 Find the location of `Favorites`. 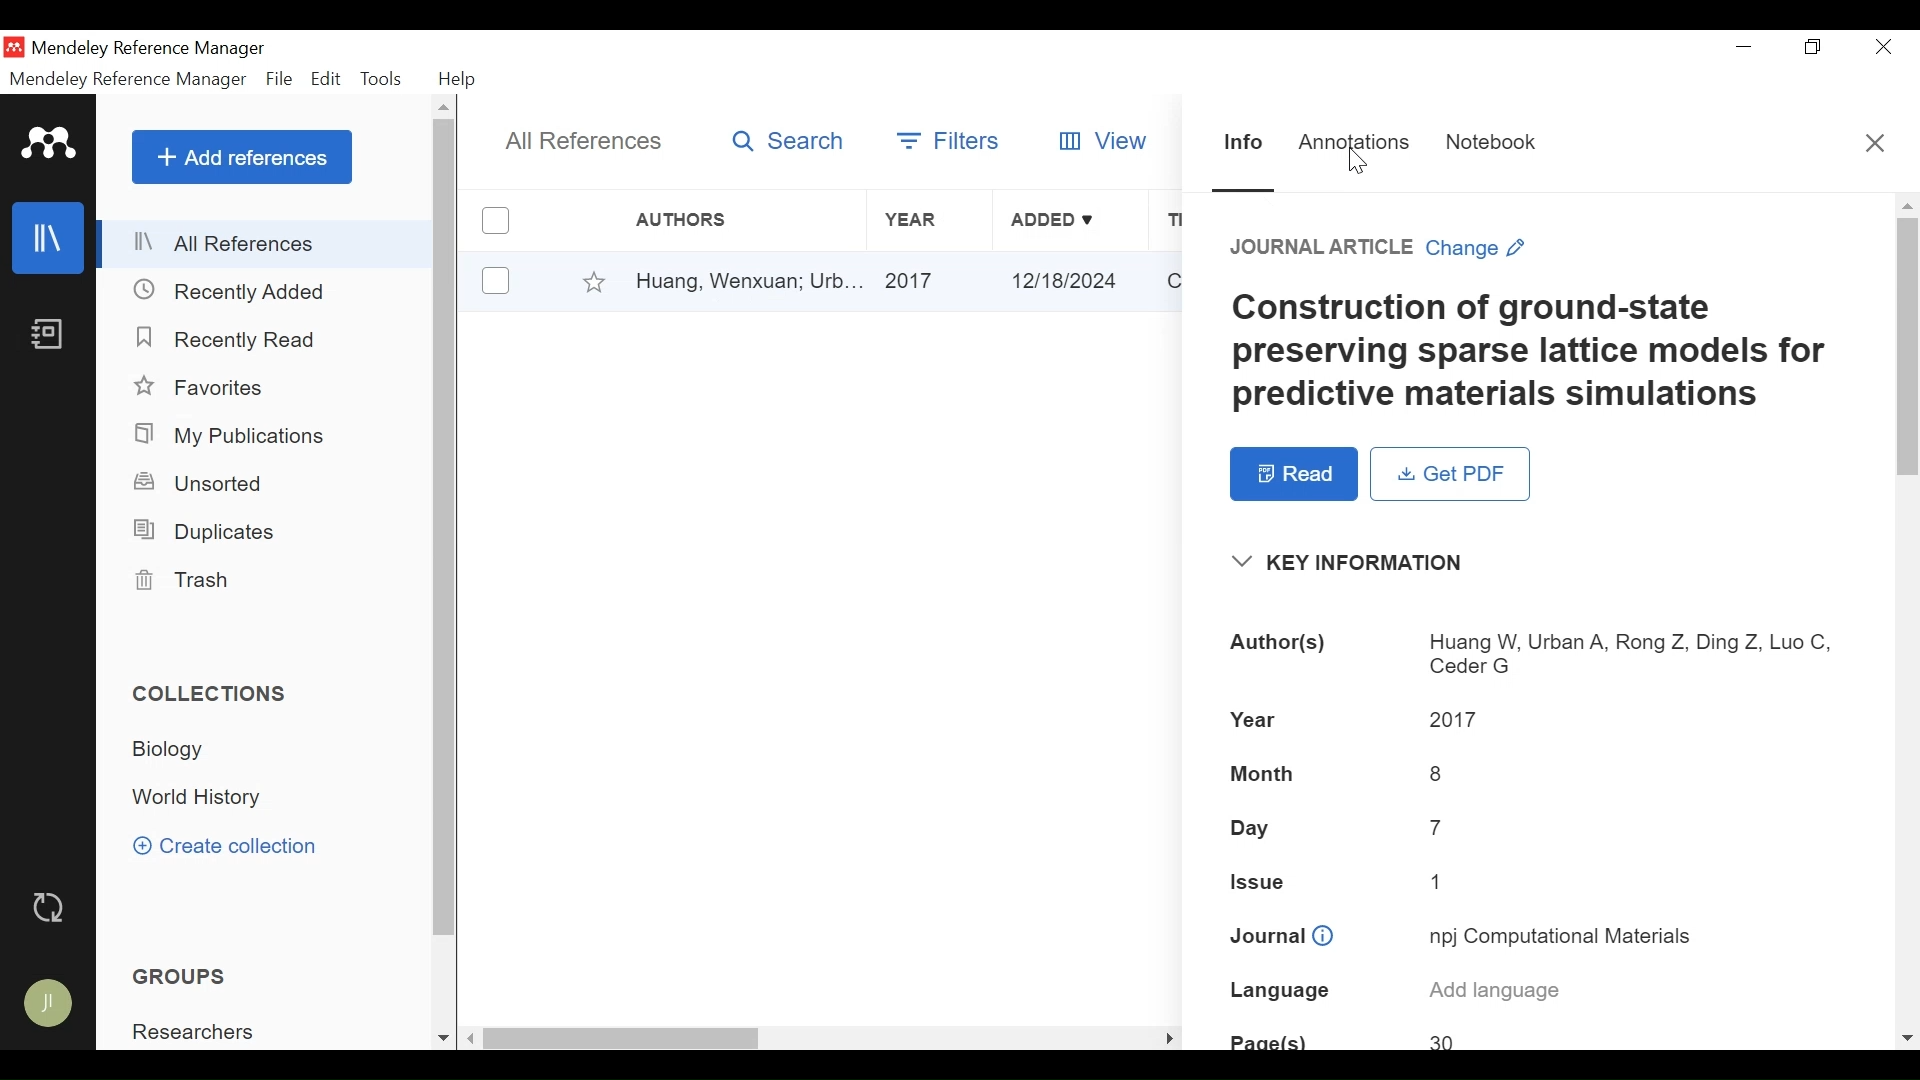

Favorites is located at coordinates (596, 282).